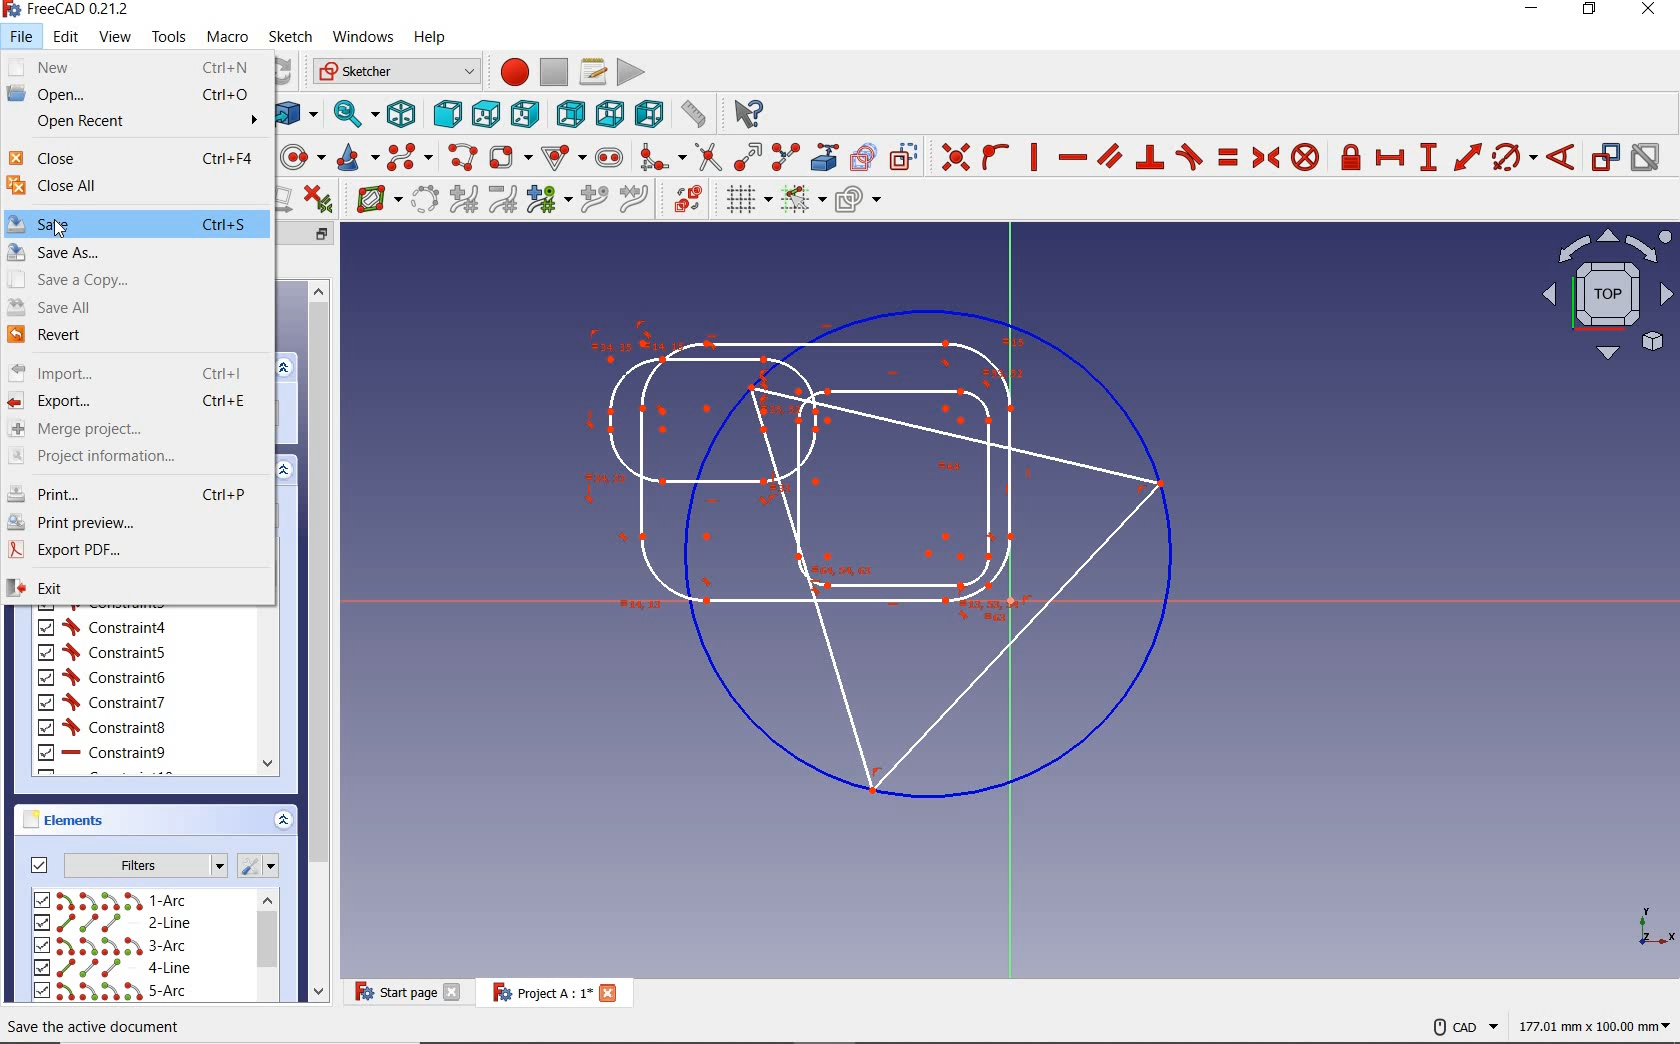 This screenshot has height=1044, width=1680. I want to click on constrain vertical distance, so click(1427, 160).